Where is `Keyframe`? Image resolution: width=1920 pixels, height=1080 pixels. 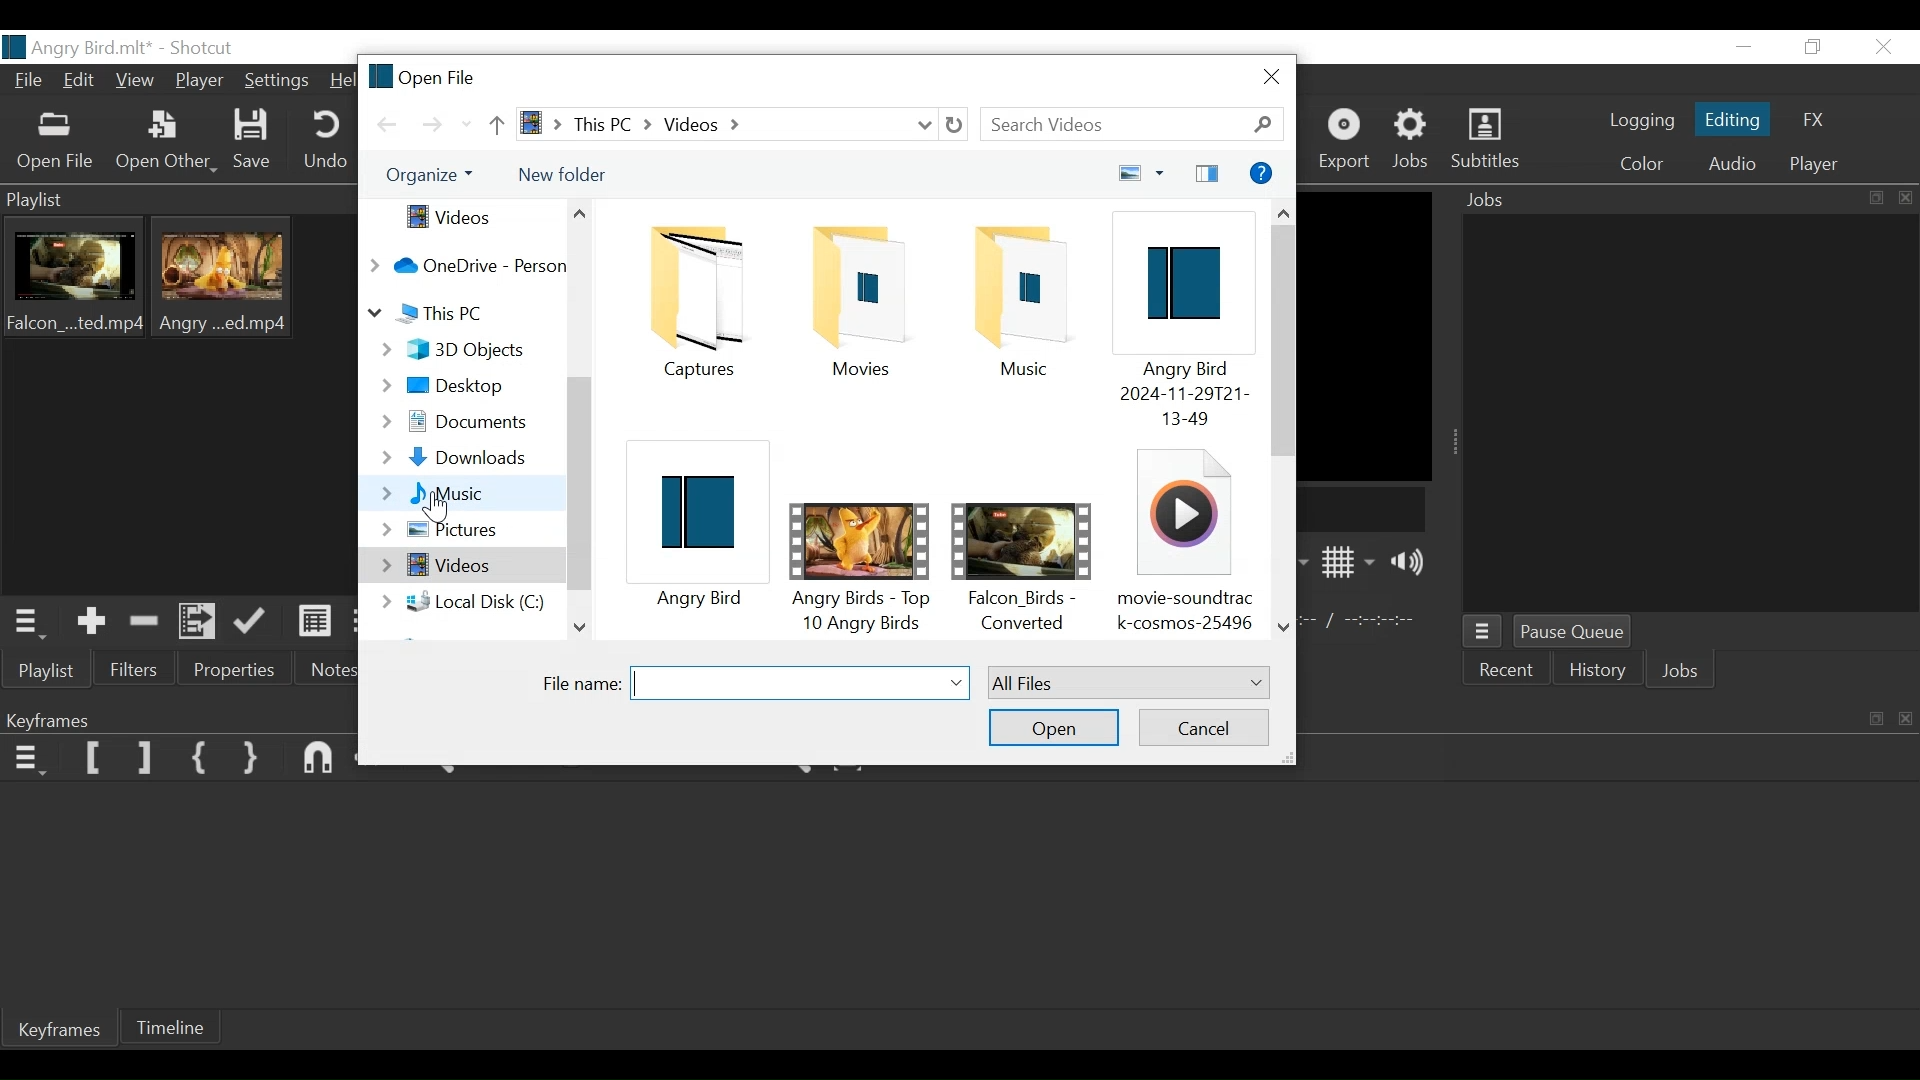
Keyframe is located at coordinates (56, 1031).